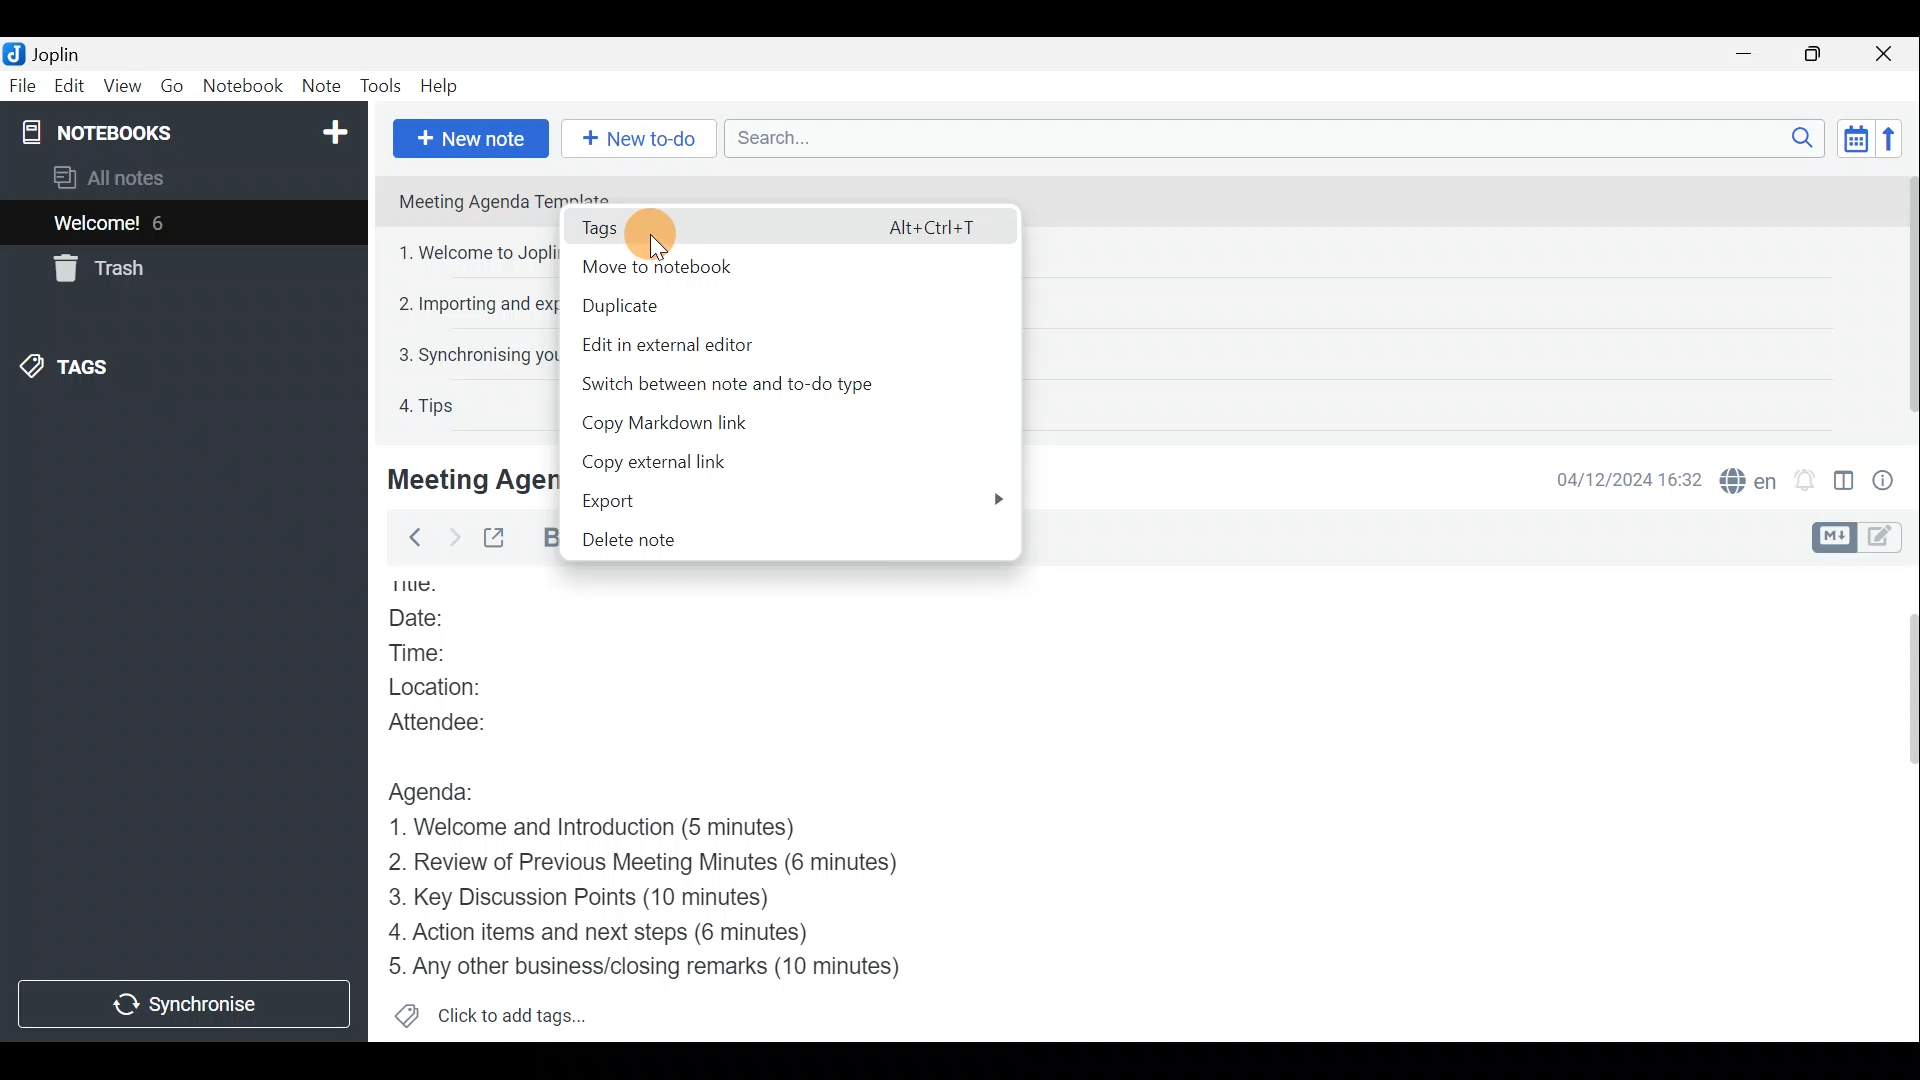 The image size is (1920, 1080). I want to click on Duplicate, so click(733, 304).